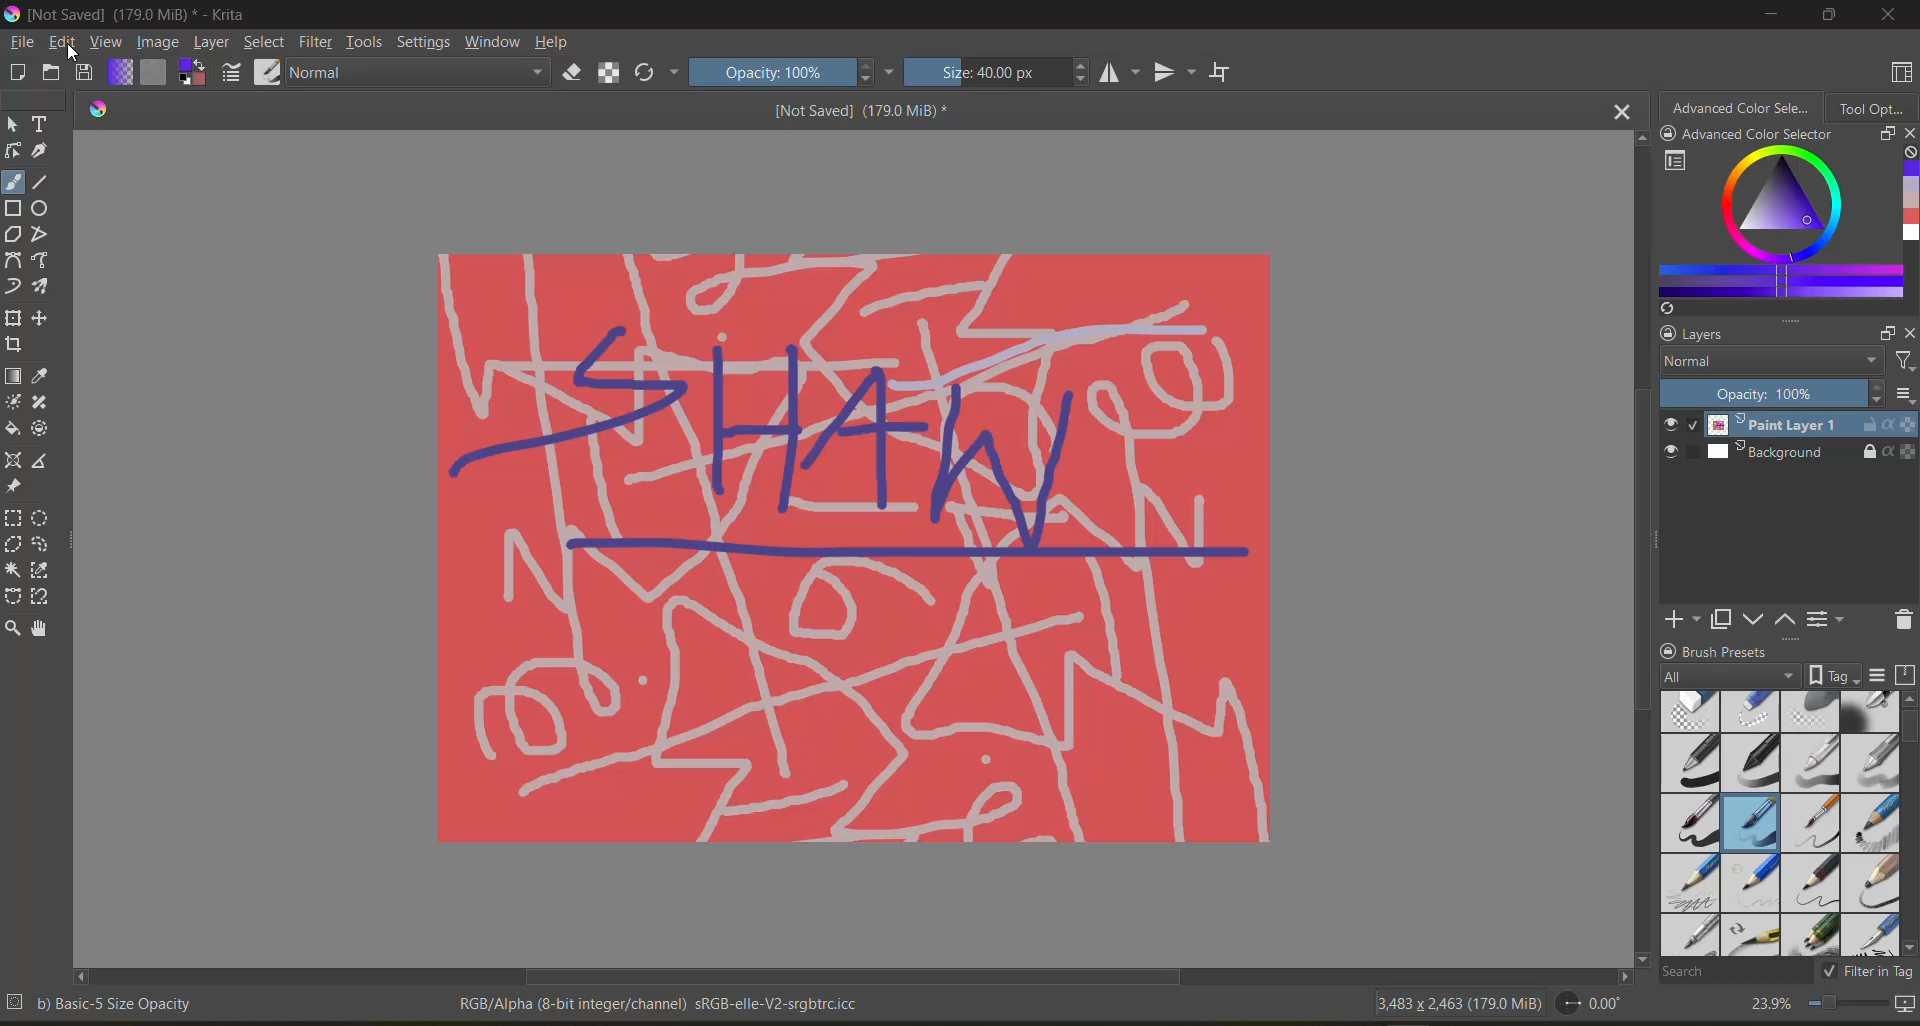 This screenshot has height=1026, width=1920. Describe the element at coordinates (1455, 1003) in the screenshot. I see `3,483 x 2,463 (179.0 MiB)` at that location.